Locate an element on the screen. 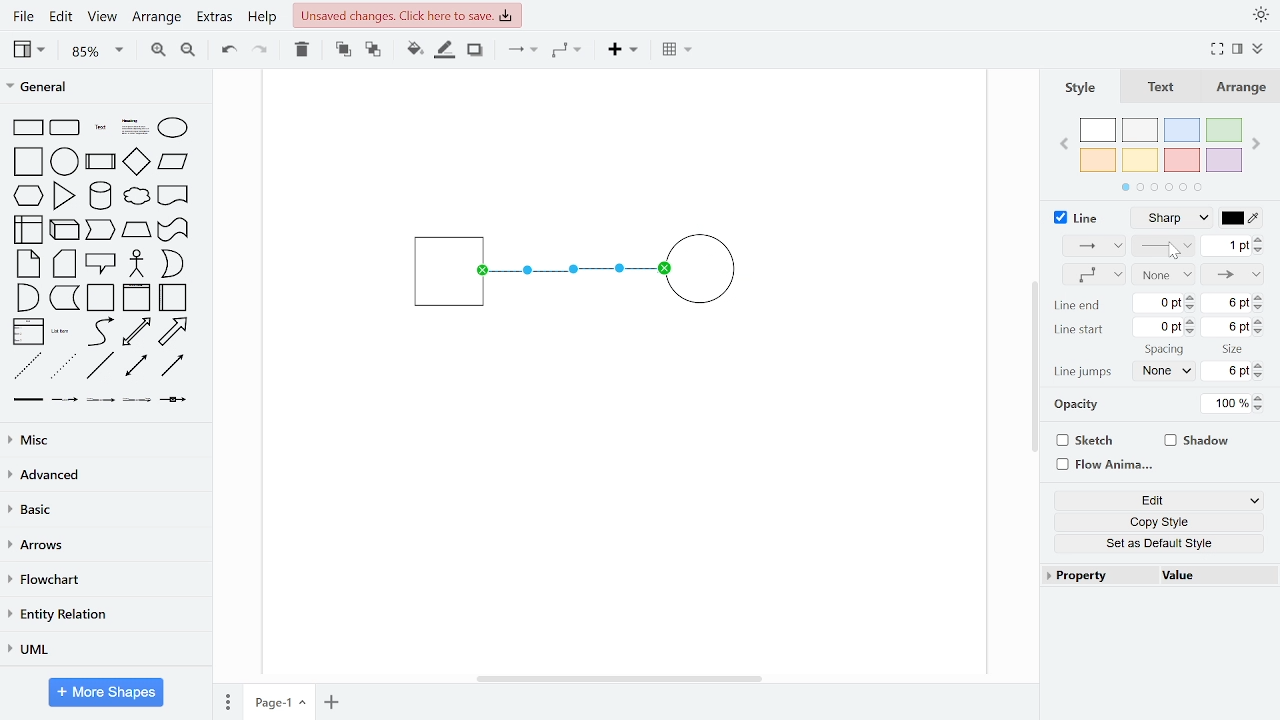  opacity is located at coordinates (1079, 407).